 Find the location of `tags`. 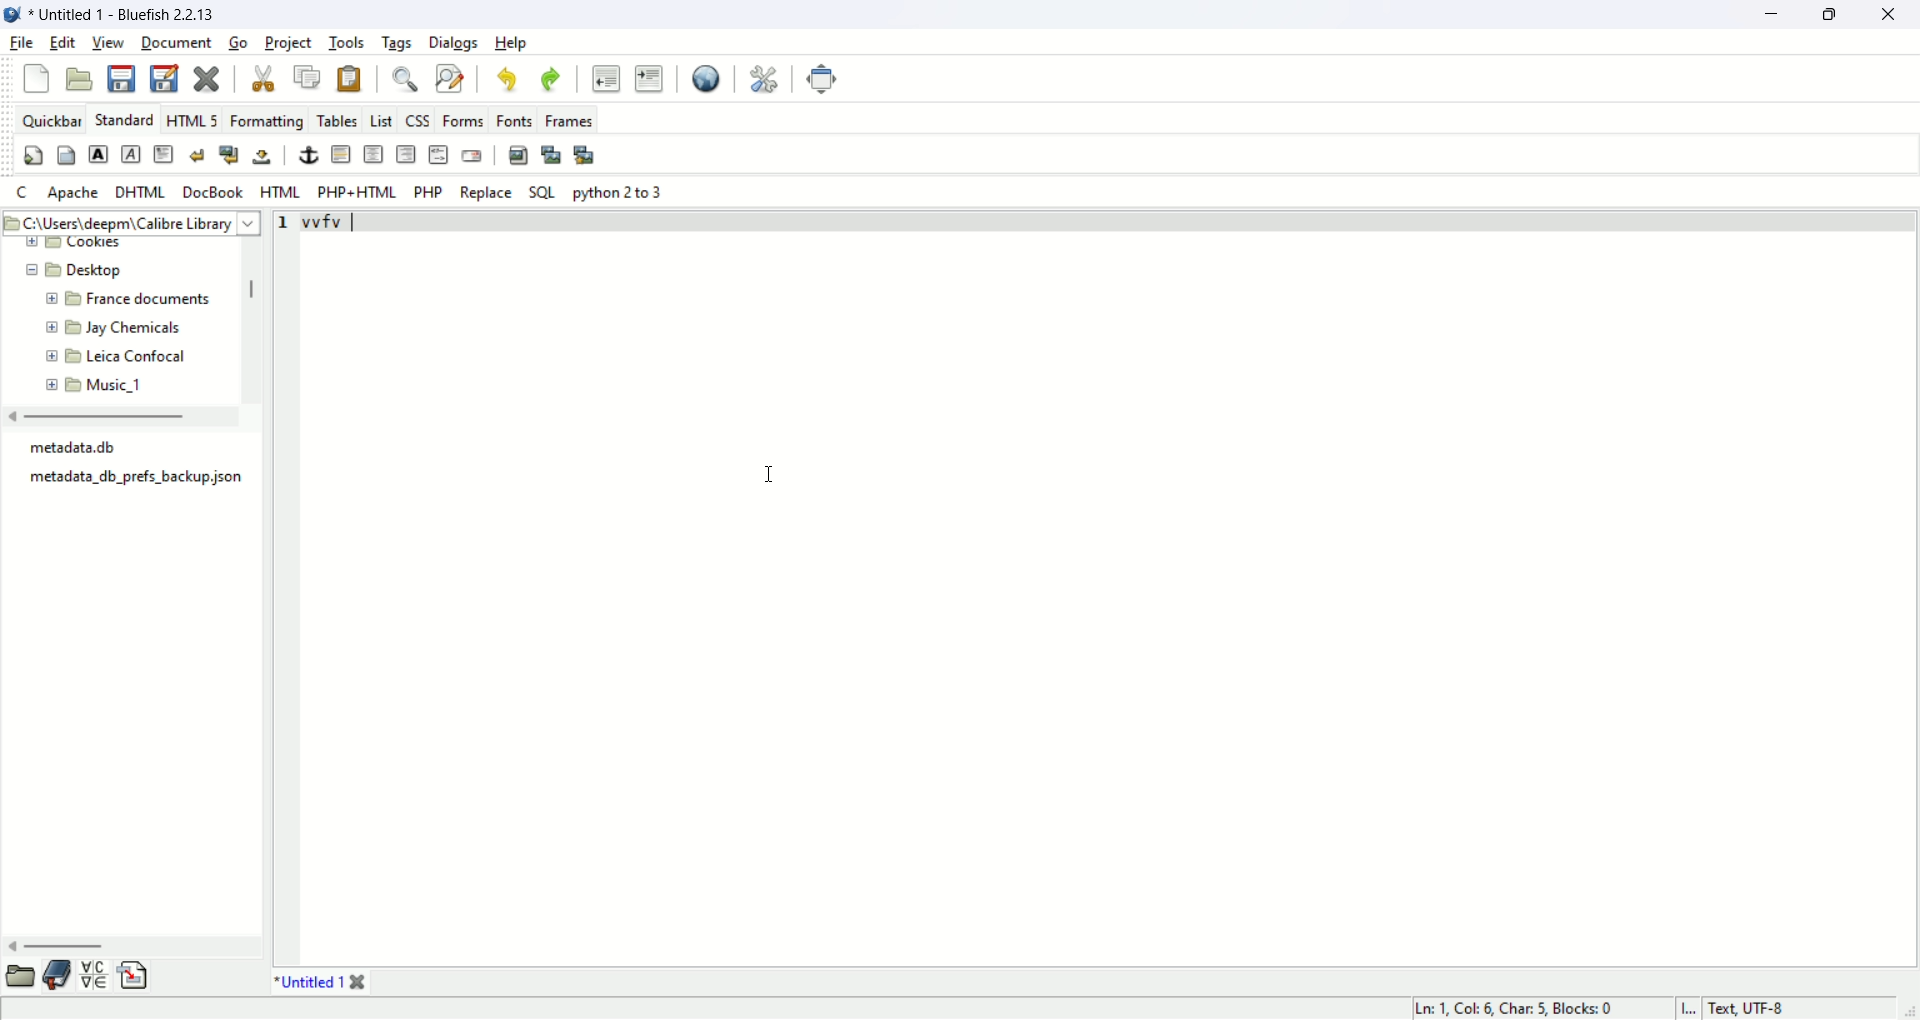

tags is located at coordinates (402, 44).